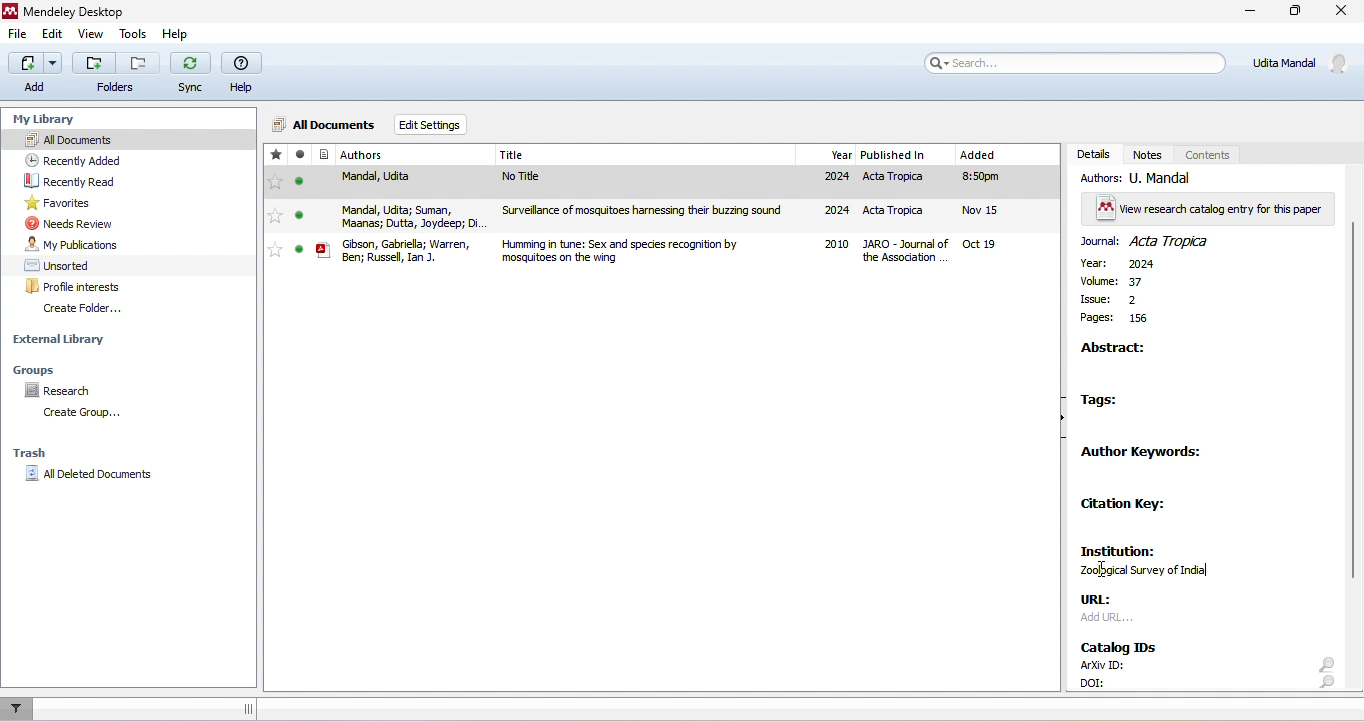 Image resolution: width=1364 pixels, height=722 pixels. I want to click on close, so click(1340, 12).